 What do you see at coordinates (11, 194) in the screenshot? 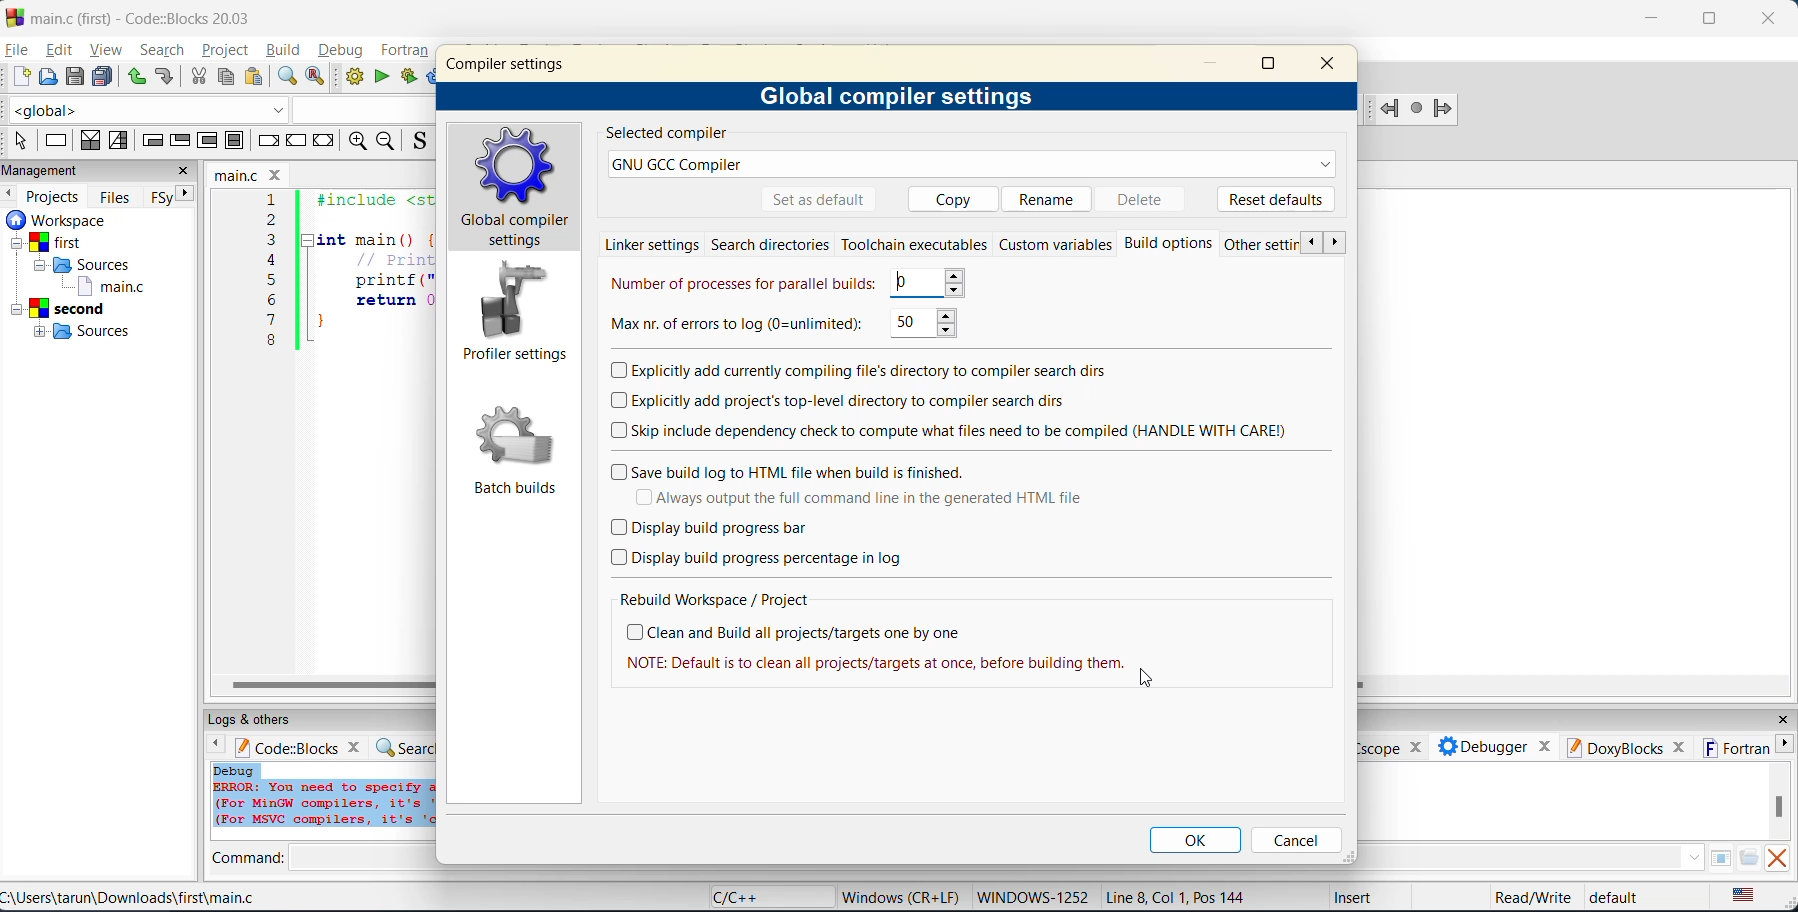
I see `previous` at bounding box center [11, 194].